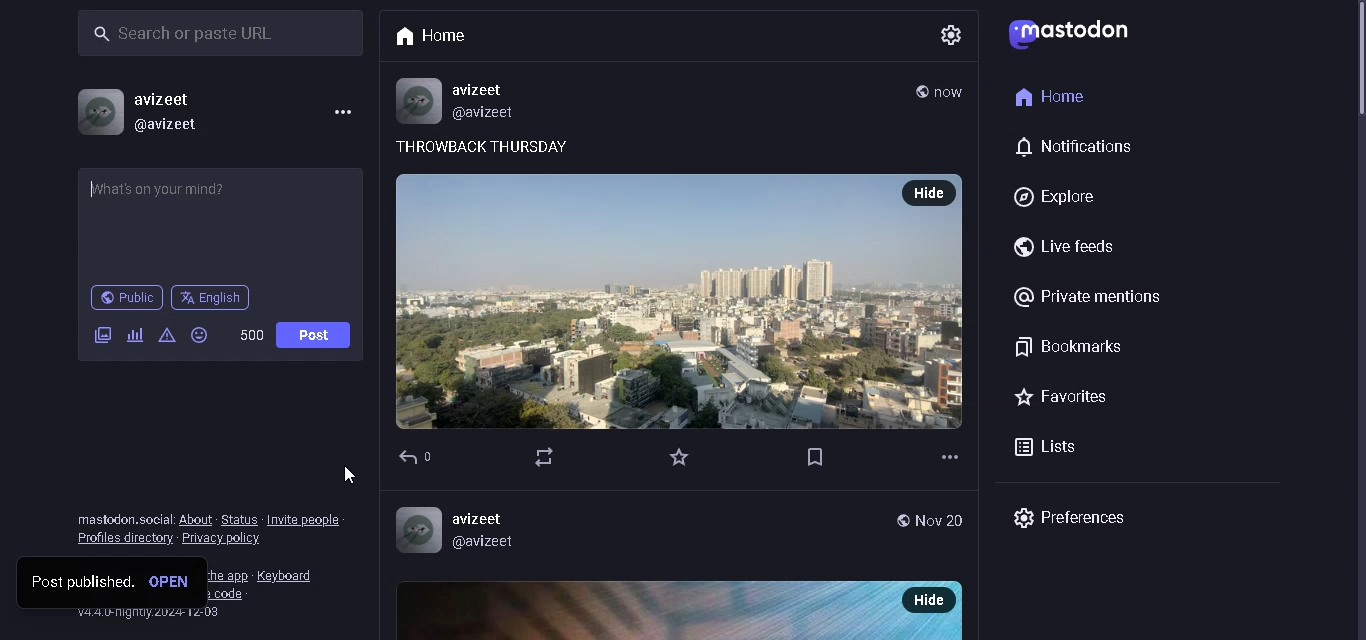 Image resolution: width=1366 pixels, height=640 pixels. Describe the element at coordinates (168, 337) in the screenshot. I see `content warning` at that location.